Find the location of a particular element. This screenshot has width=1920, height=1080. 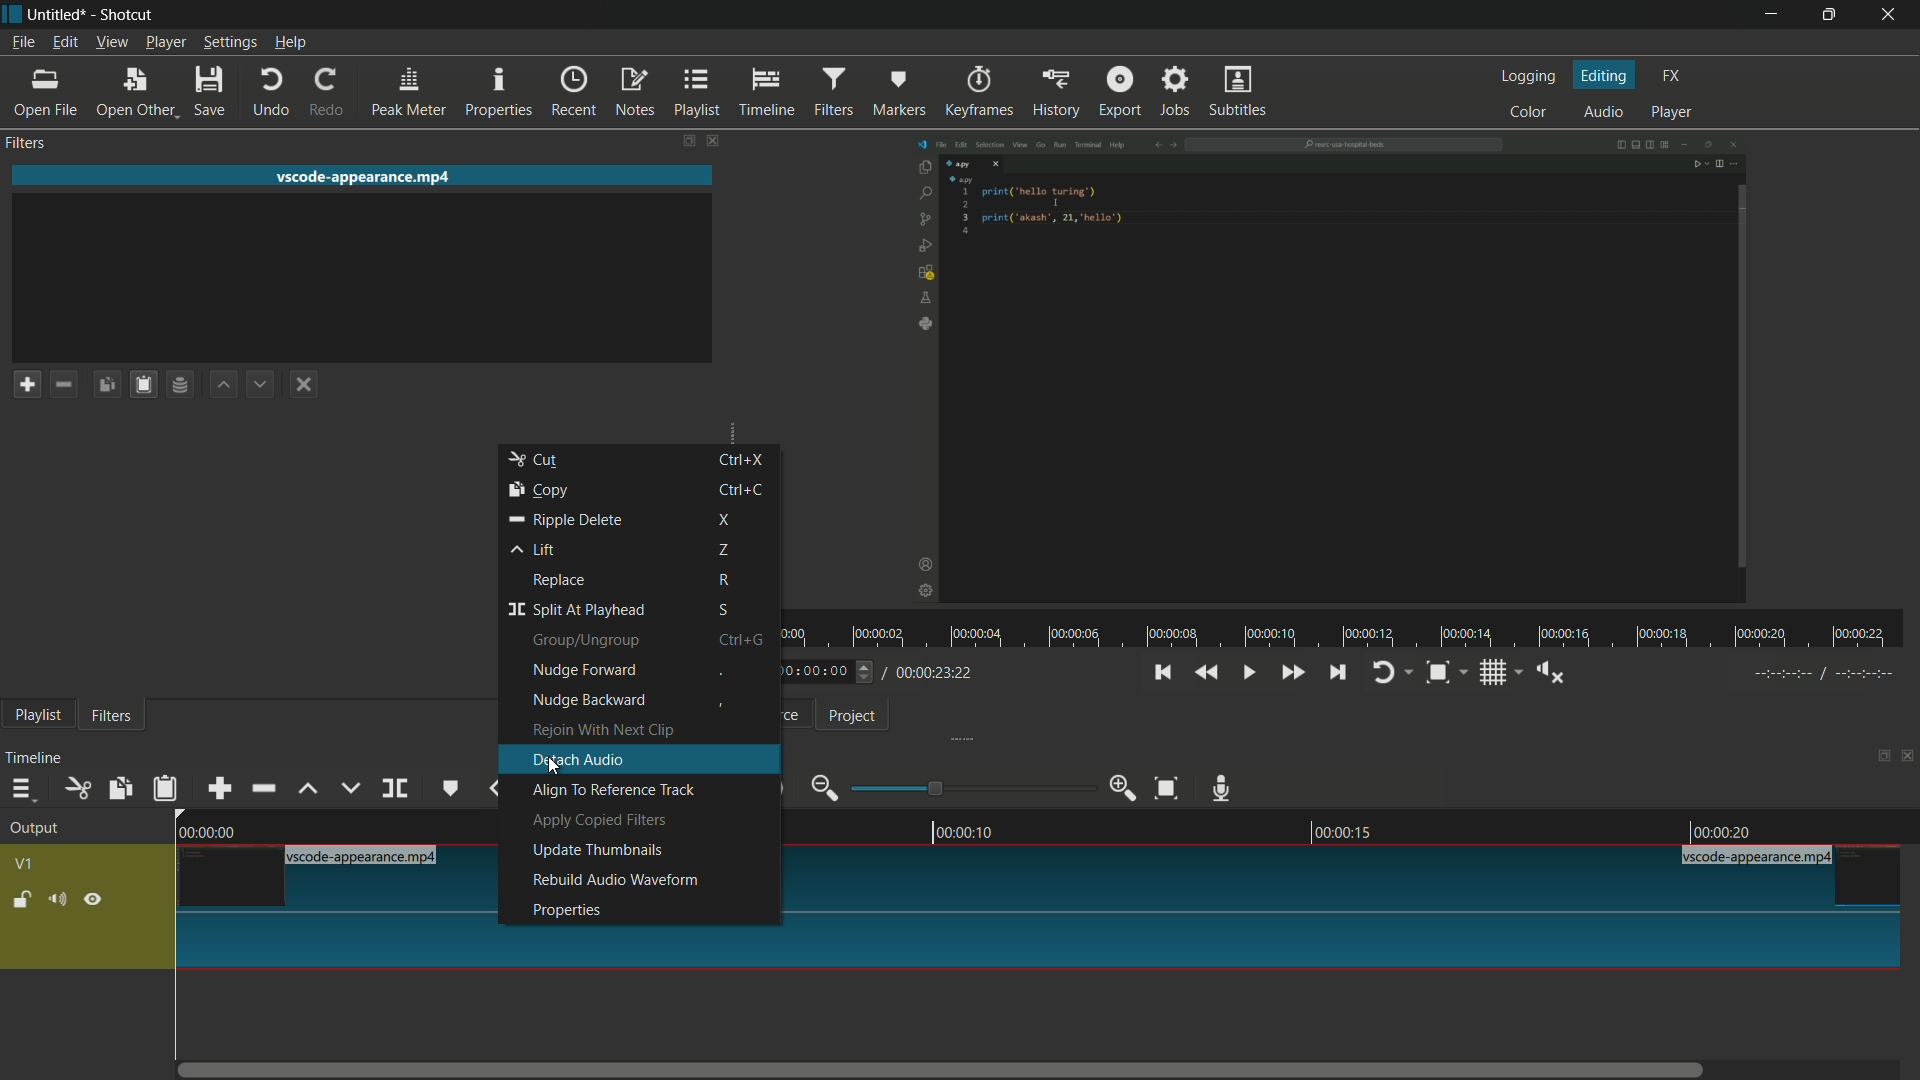

toggle grid is located at coordinates (1491, 673).